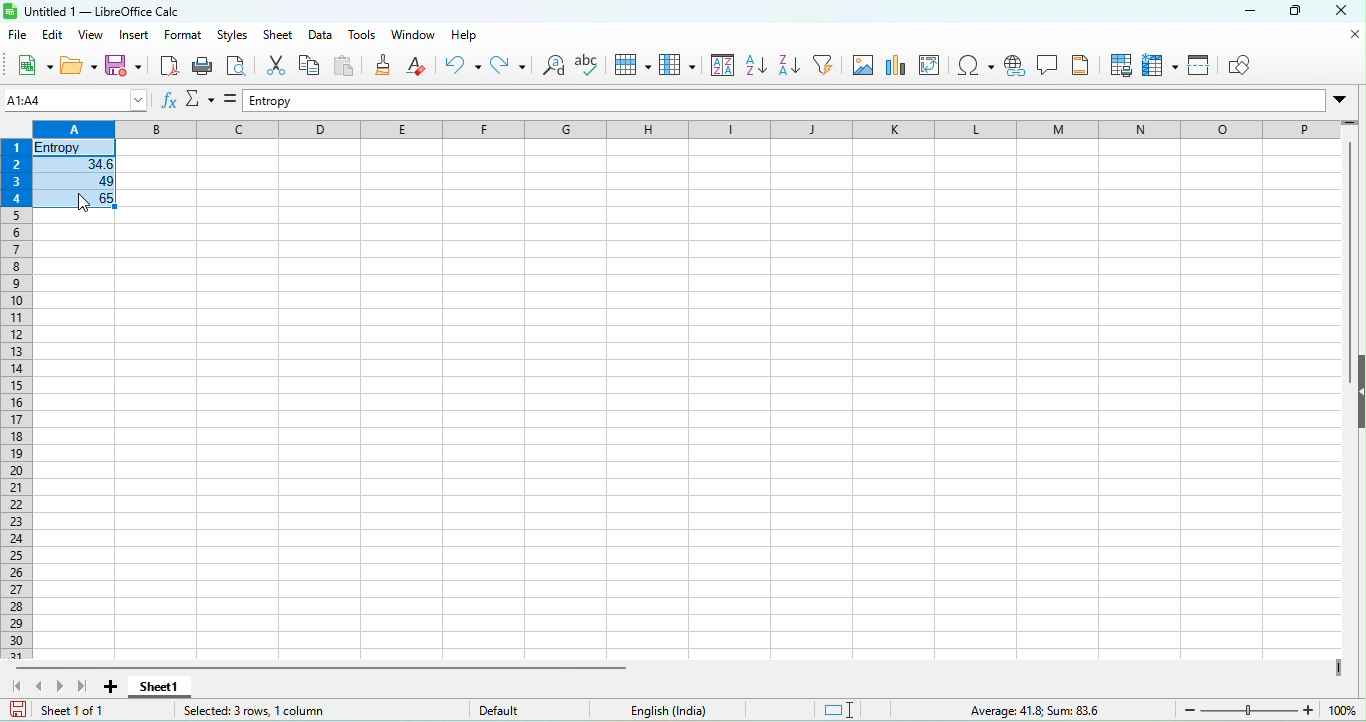 The image size is (1366, 722). What do you see at coordinates (126, 67) in the screenshot?
I see `save` at bounding box center [126, 67].